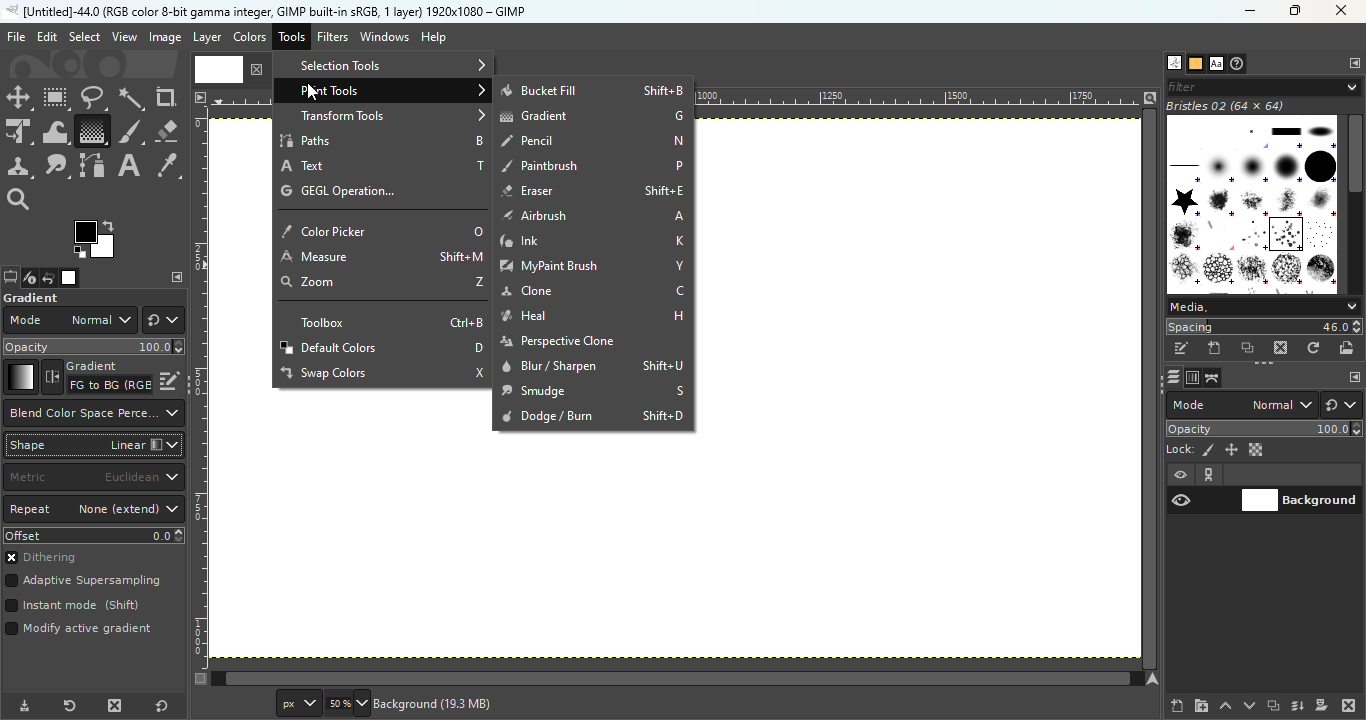 The height and width of the screenshot is (720, 1366). Describe the element at coordinates (67, 707) in the screenshot. I see `Reset tool preset` at that location.